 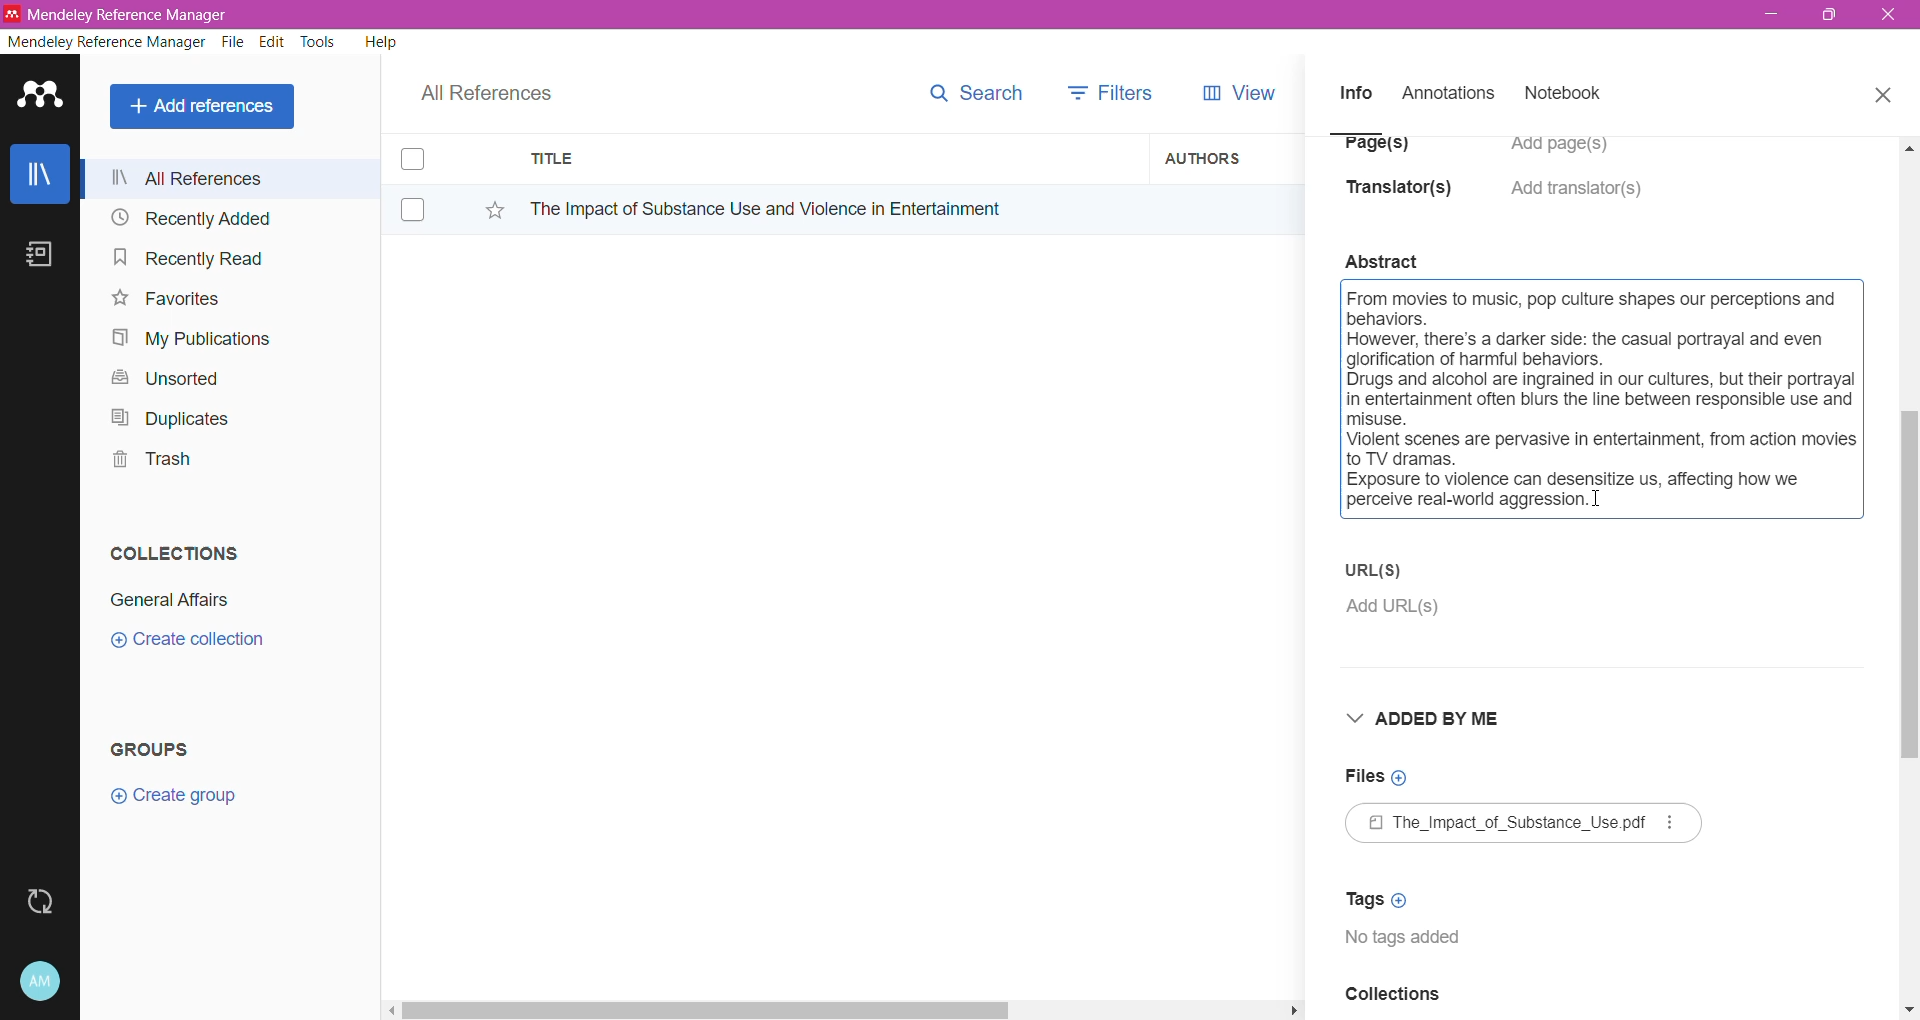 What do you see at coordinates (1598, 498) in the screenshot?
I see `Cursor` at bounding box center [1598, 498].